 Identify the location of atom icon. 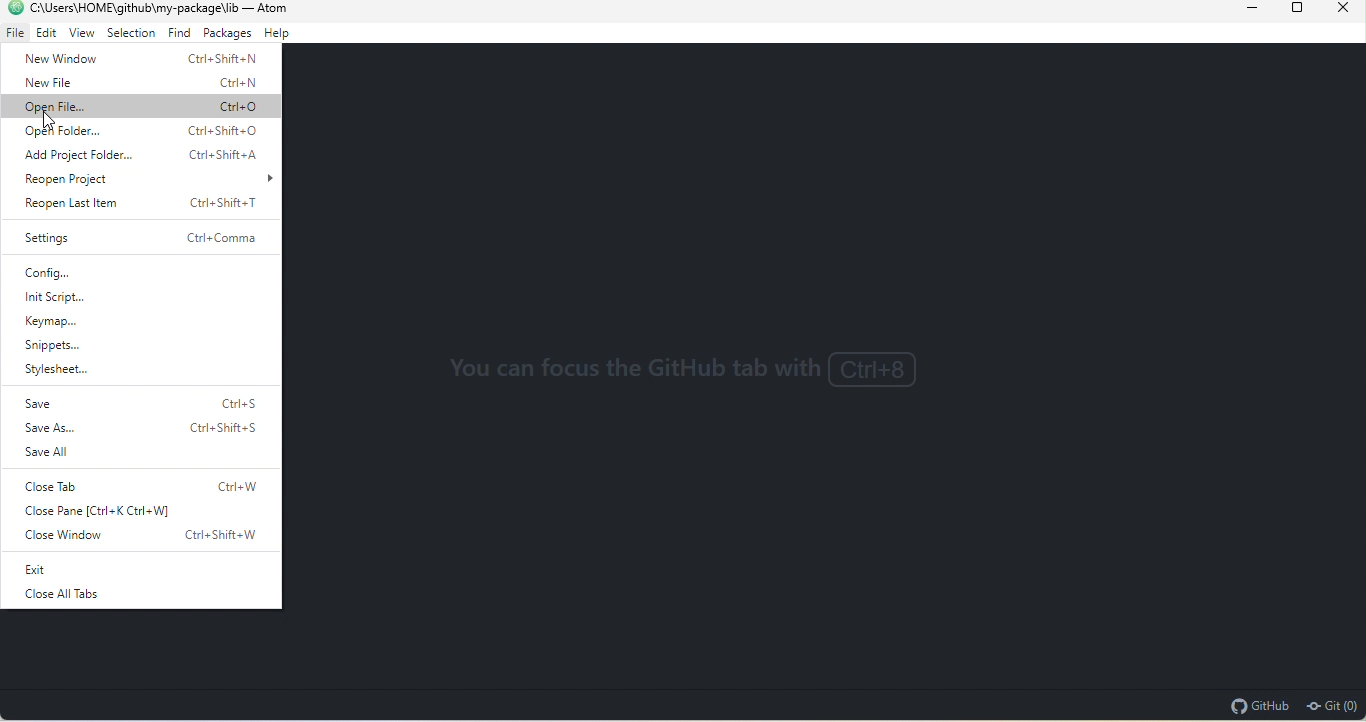
(13, 8).